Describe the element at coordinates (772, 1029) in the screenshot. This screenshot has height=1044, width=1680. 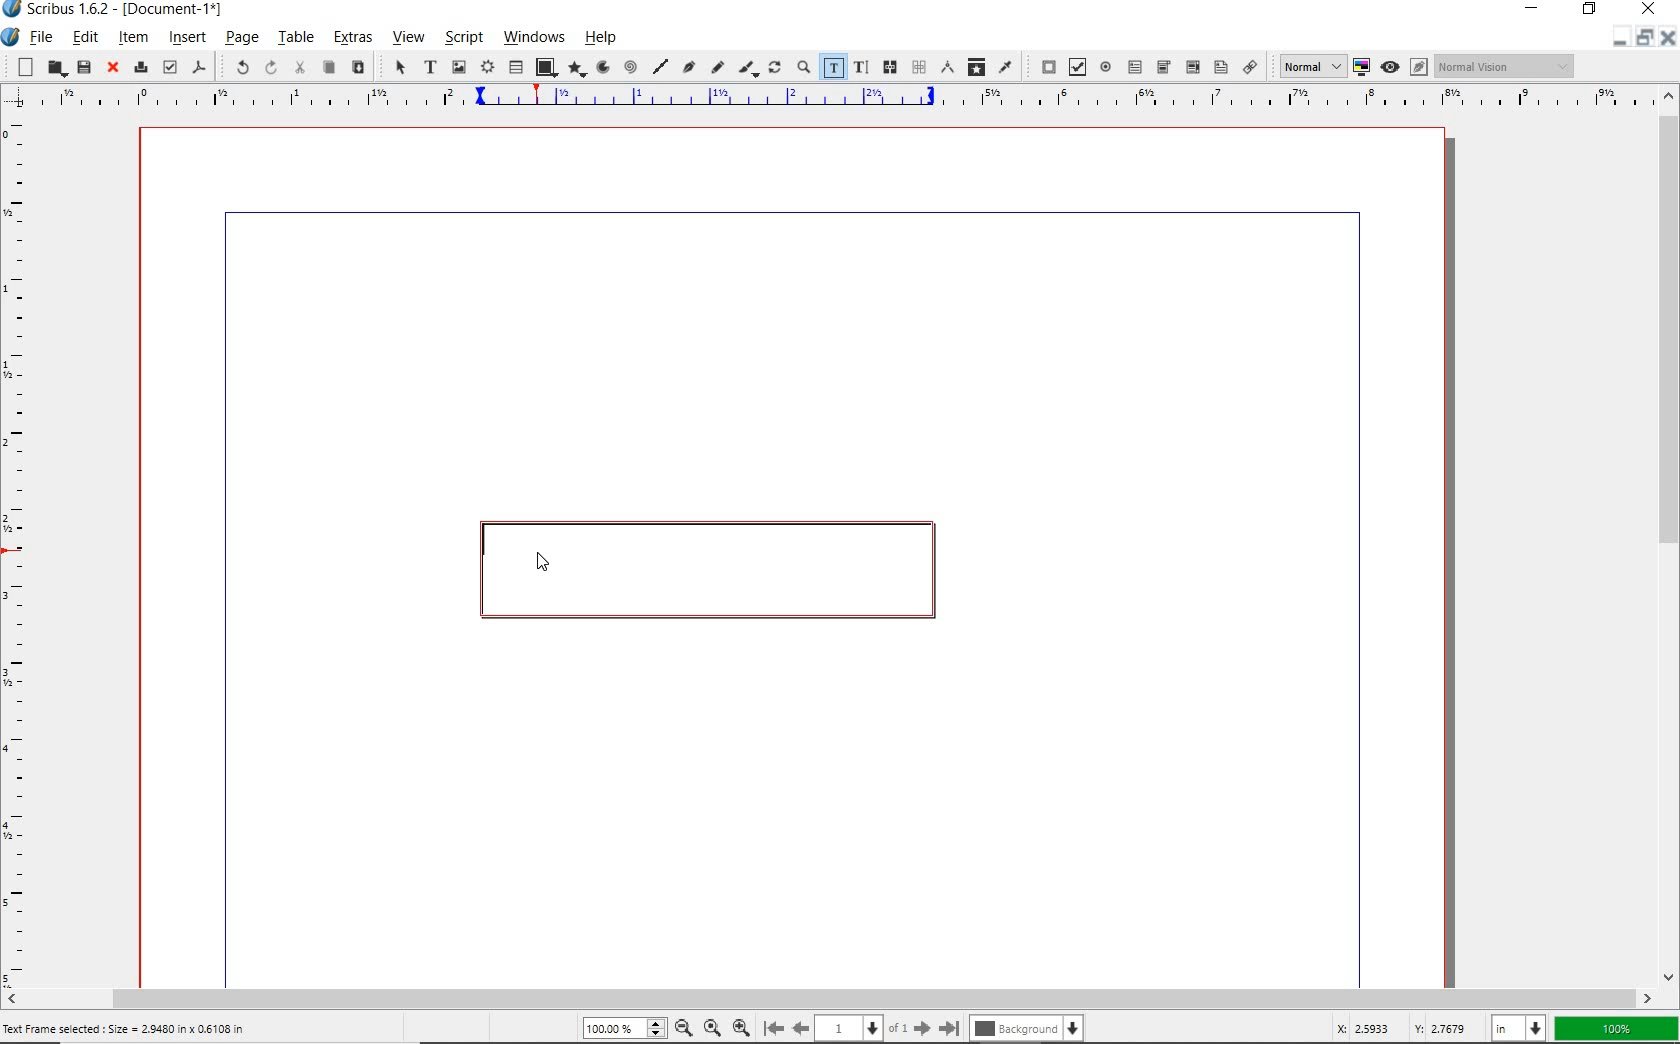
I see `First page` at that location.